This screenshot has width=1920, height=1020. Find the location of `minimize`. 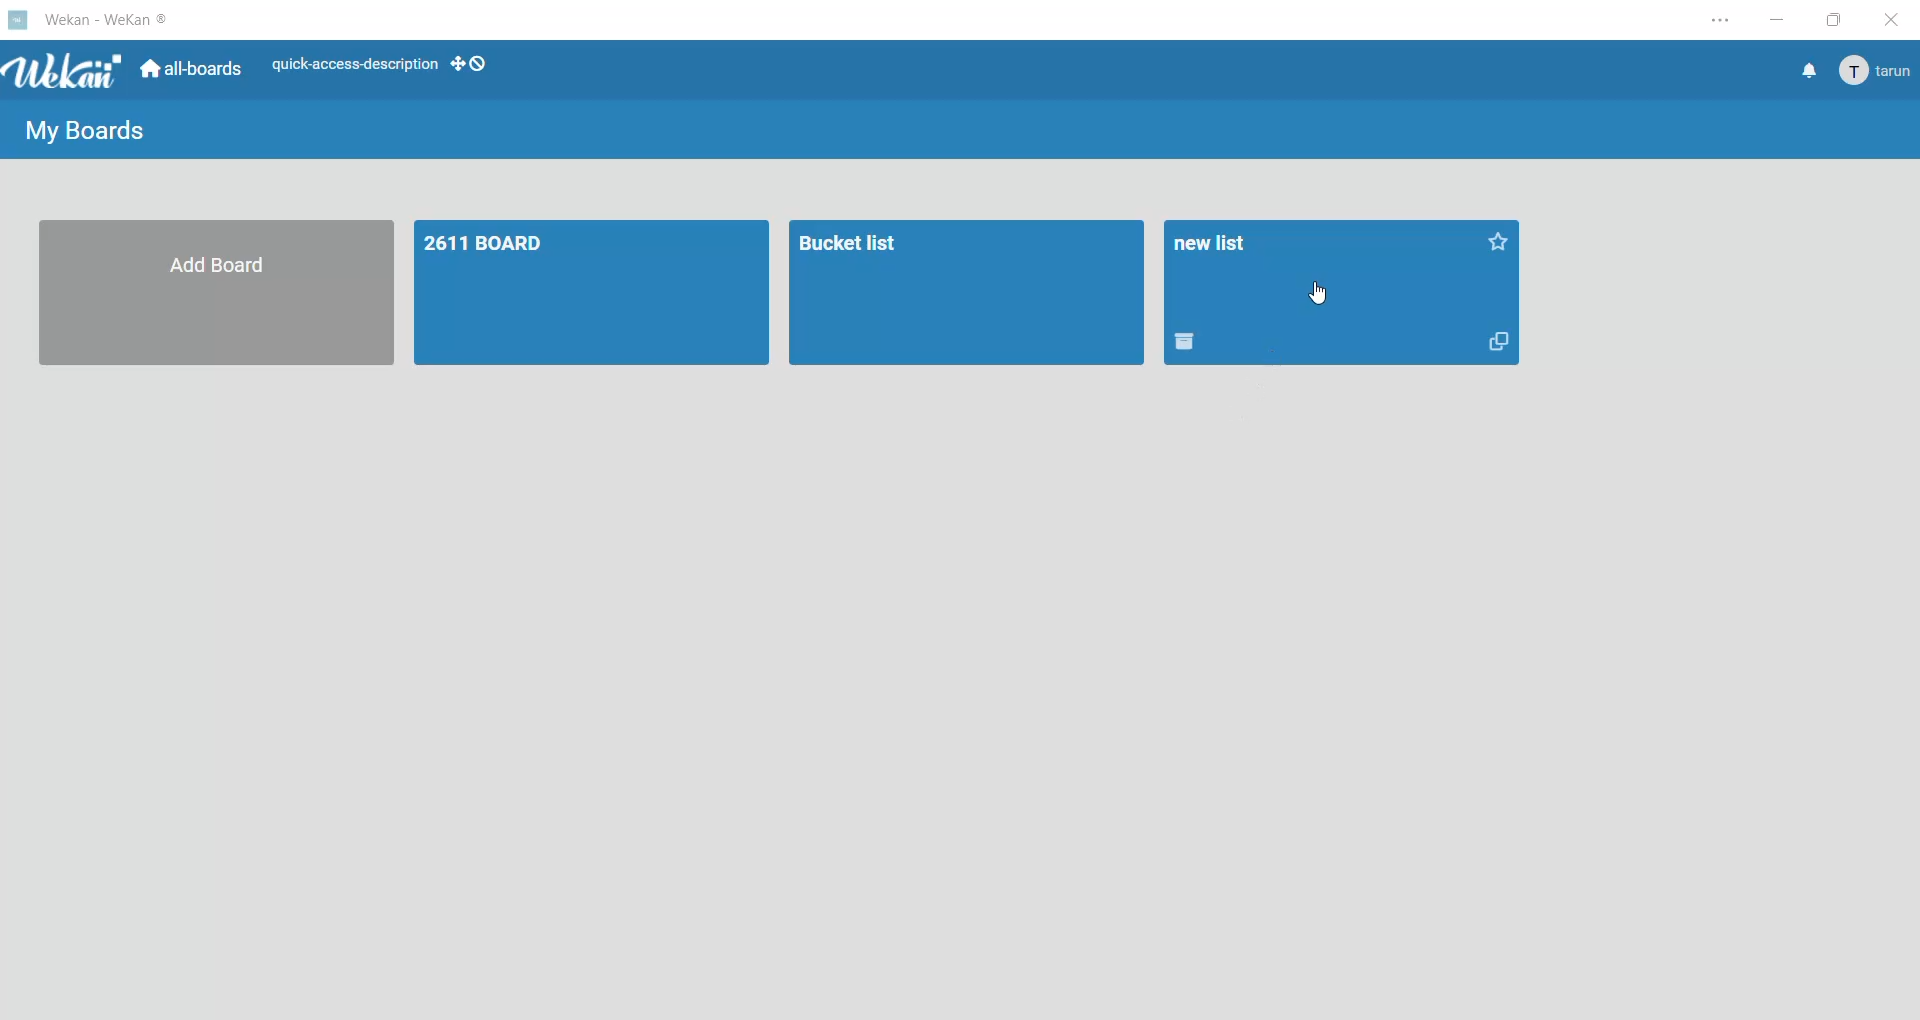

minimize is located at coordinates (1781, 20).